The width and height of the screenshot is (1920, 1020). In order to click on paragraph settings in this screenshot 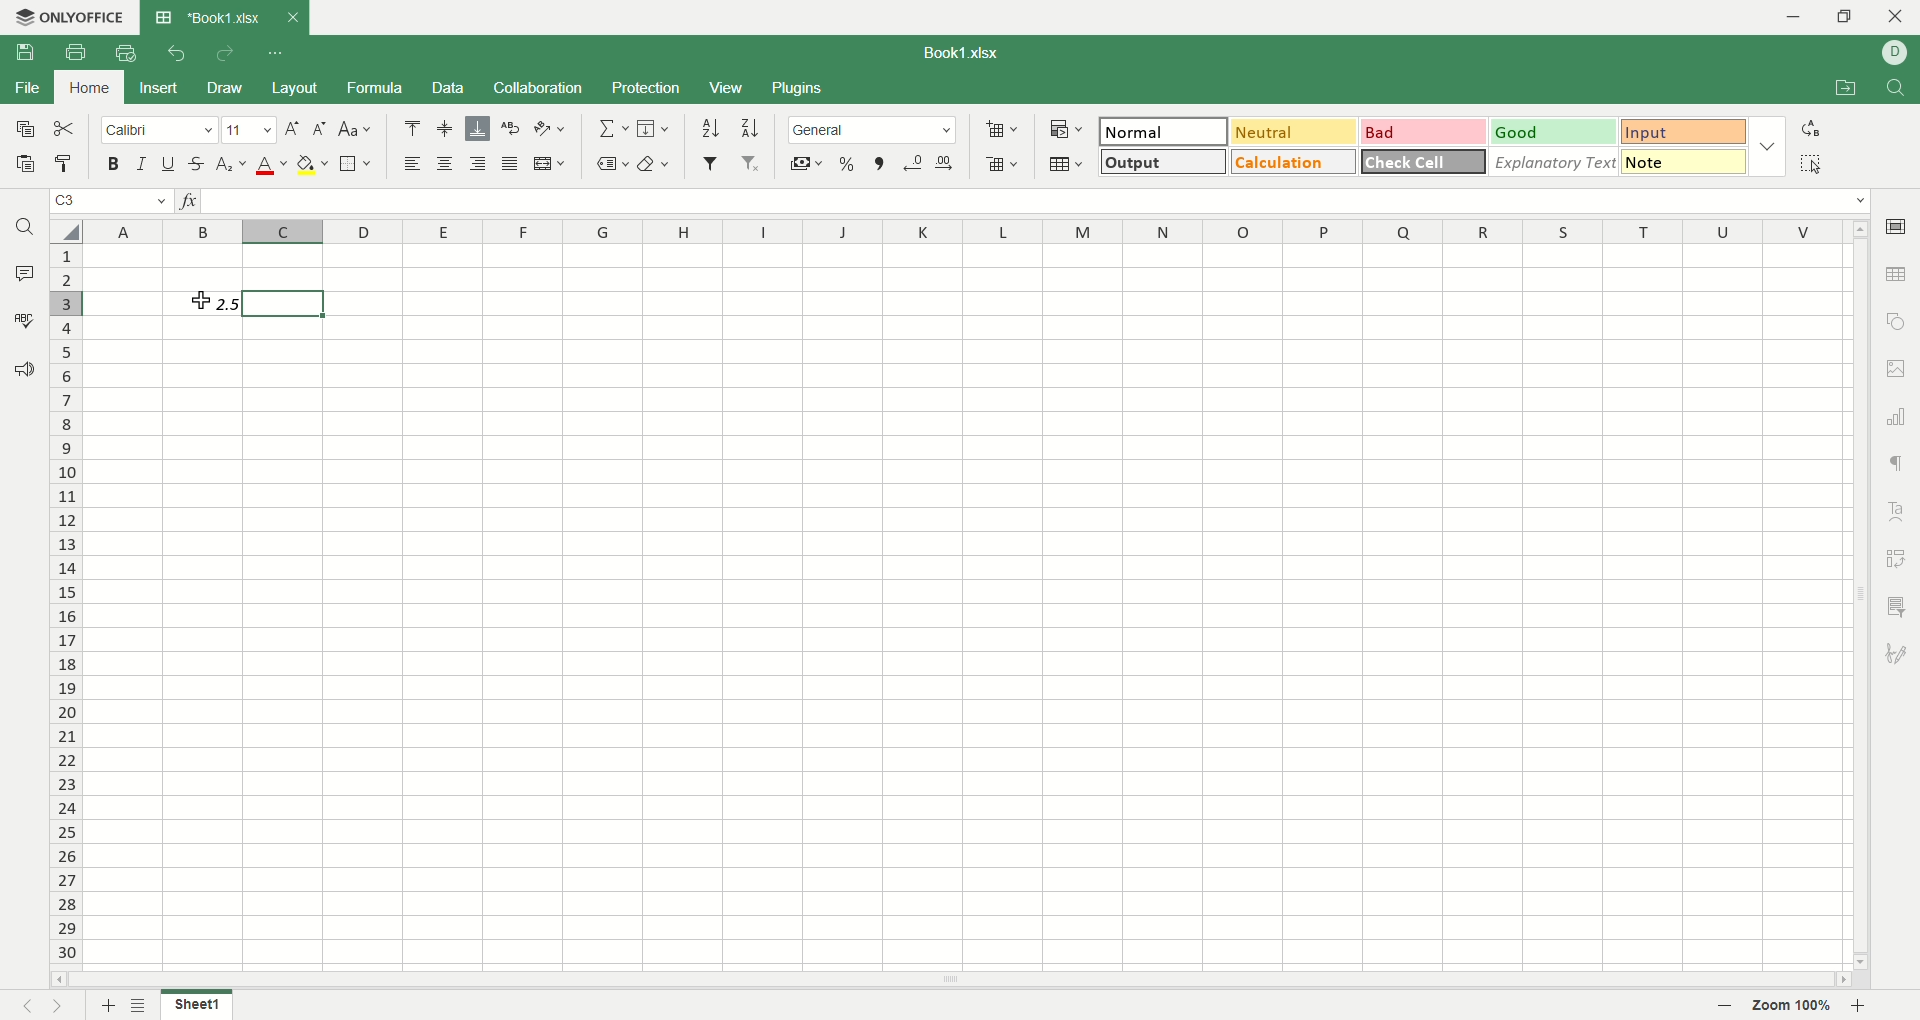, I will do `click(1897, 465)`.